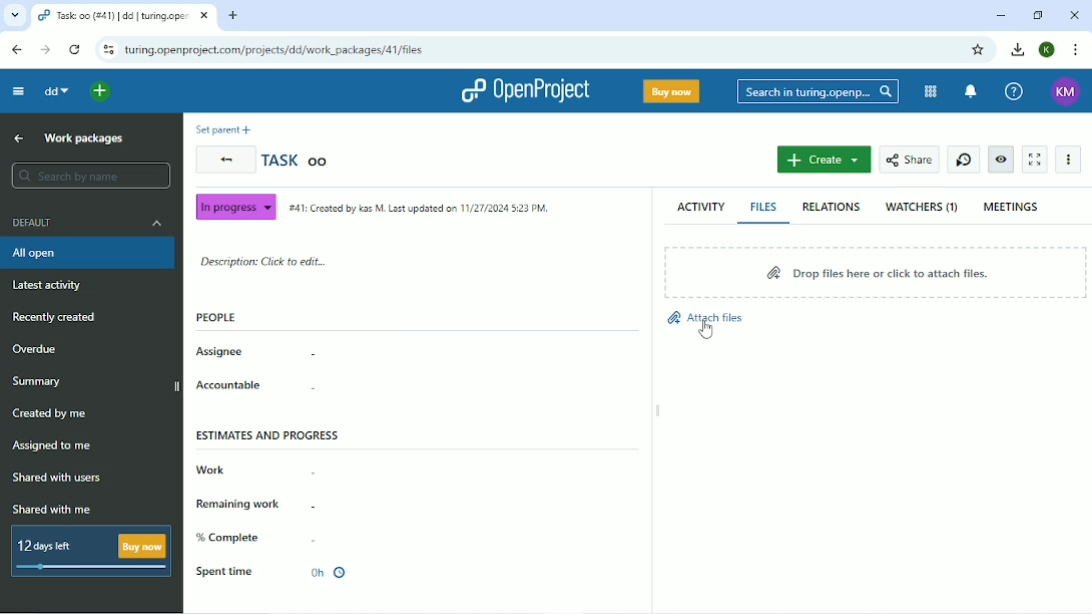  Describe the element at coordinates (242, 503) in the screenshot. I see `Remaining work` at that location.